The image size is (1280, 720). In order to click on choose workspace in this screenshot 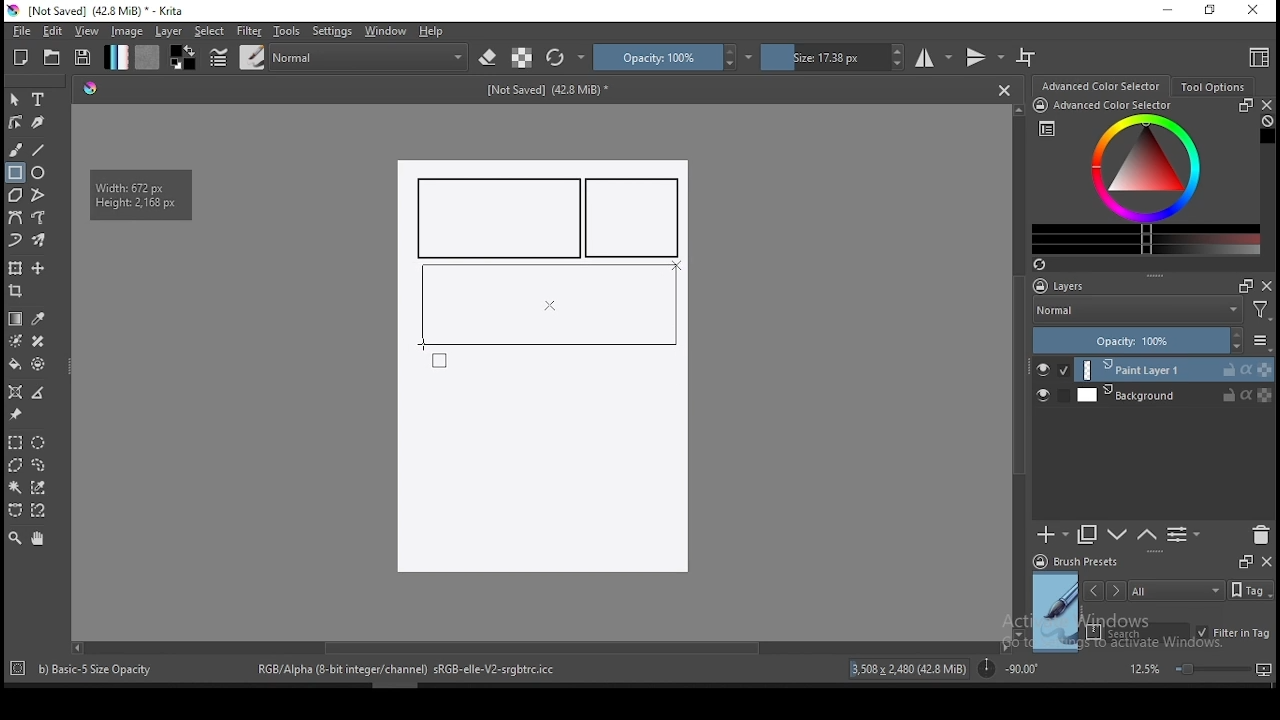, I will do `click(1257, 57)`.